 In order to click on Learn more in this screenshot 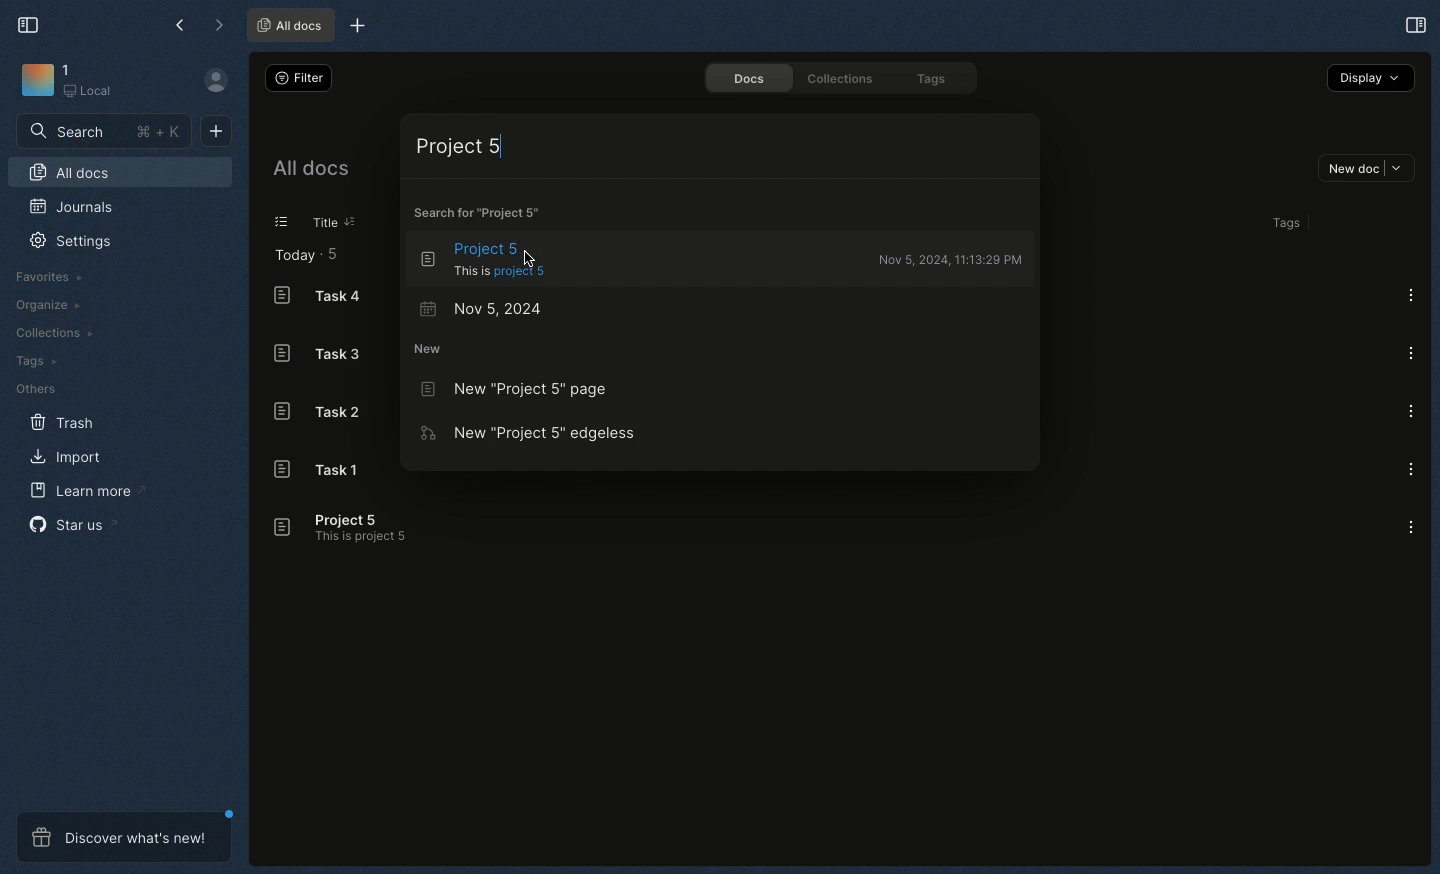, I will do `click(80, 488)`.